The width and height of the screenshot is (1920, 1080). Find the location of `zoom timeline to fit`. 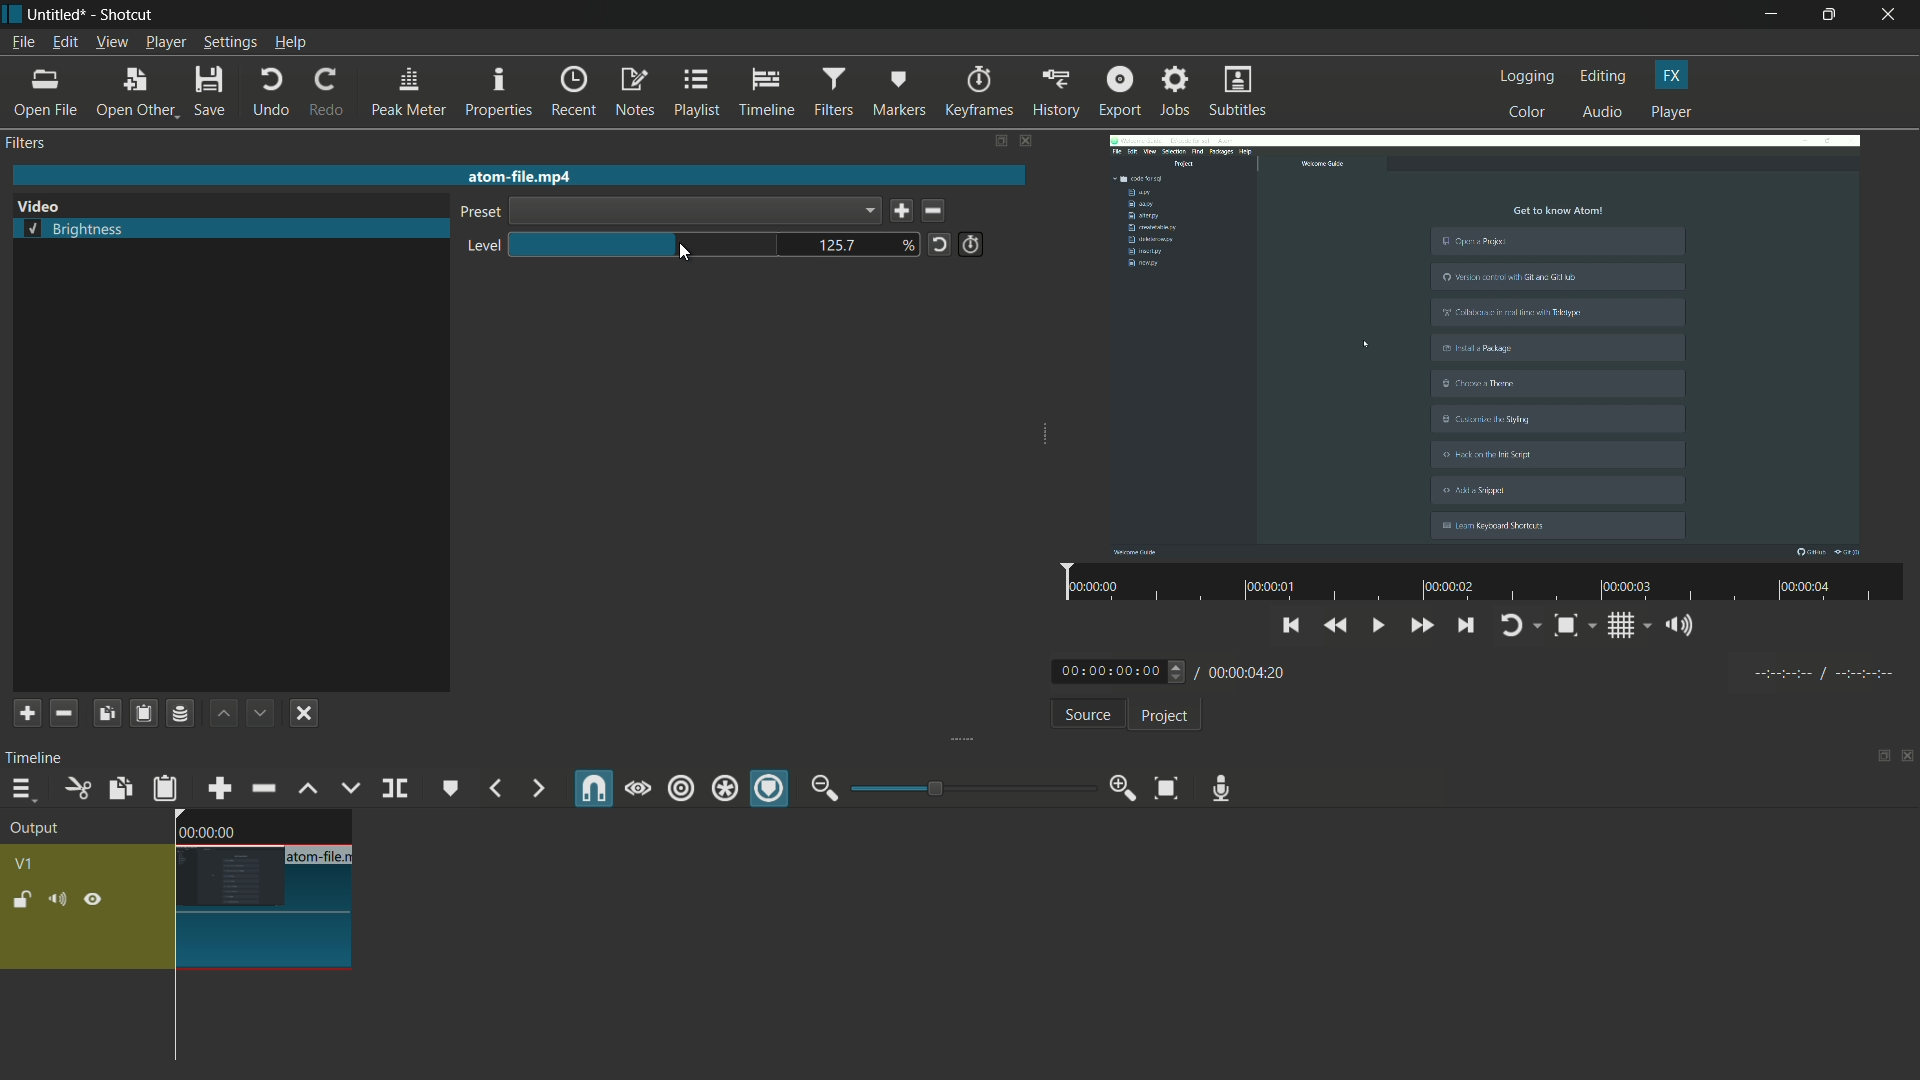

zoom timeline to fit is located at coordinates (1166, 787).